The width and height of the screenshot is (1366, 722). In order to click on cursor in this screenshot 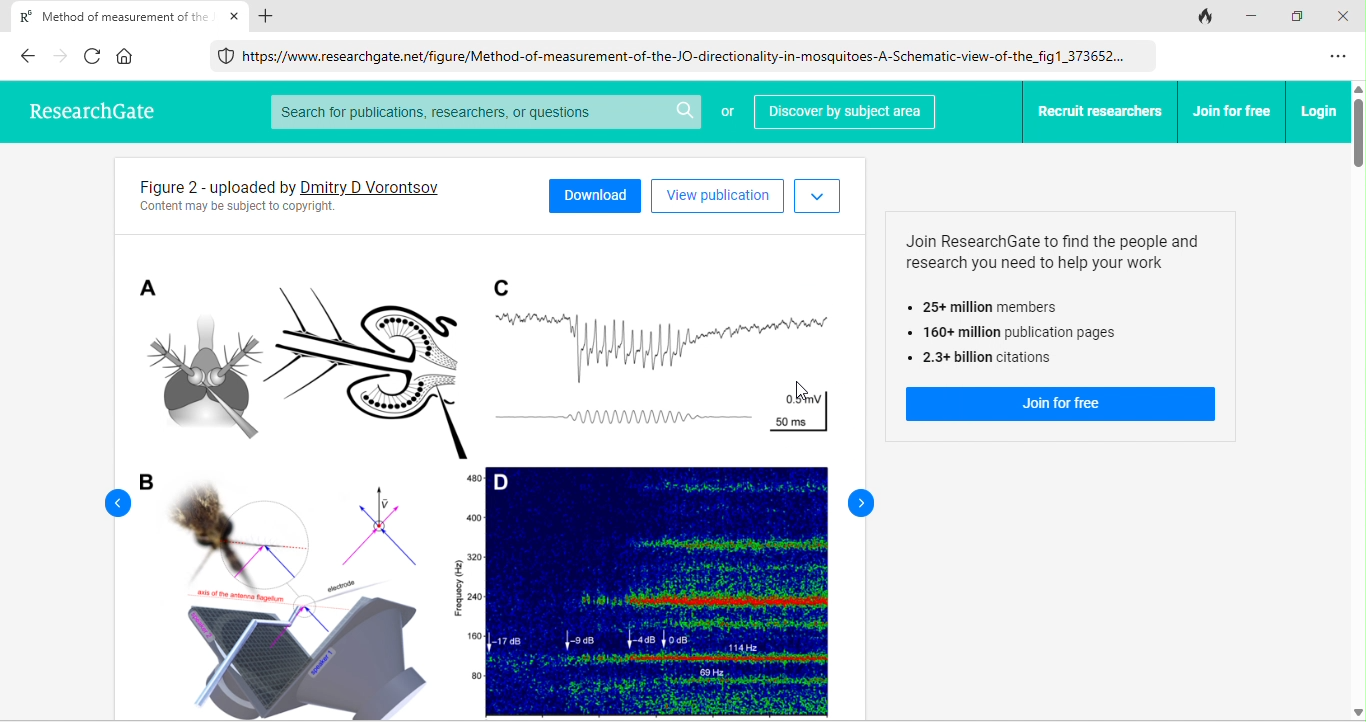, I will do `click(787, 392)`.